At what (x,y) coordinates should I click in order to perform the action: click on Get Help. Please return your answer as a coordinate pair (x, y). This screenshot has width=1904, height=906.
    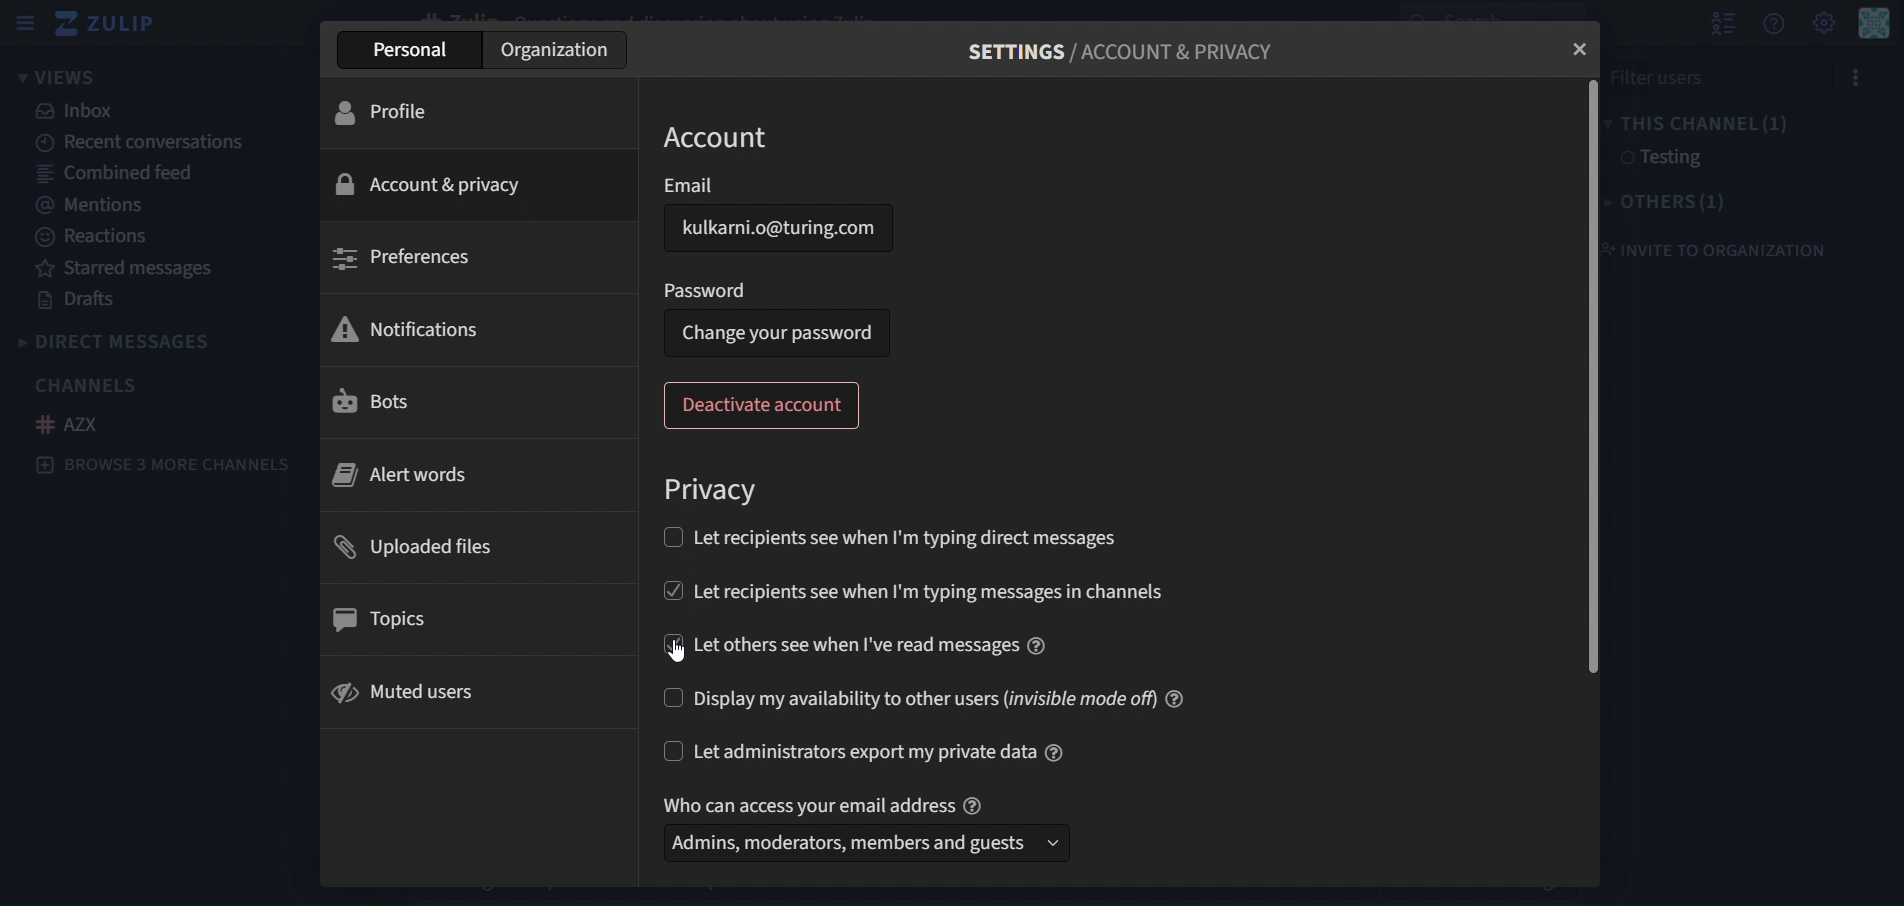
    Looking at the image, I should click on (1874, 23).